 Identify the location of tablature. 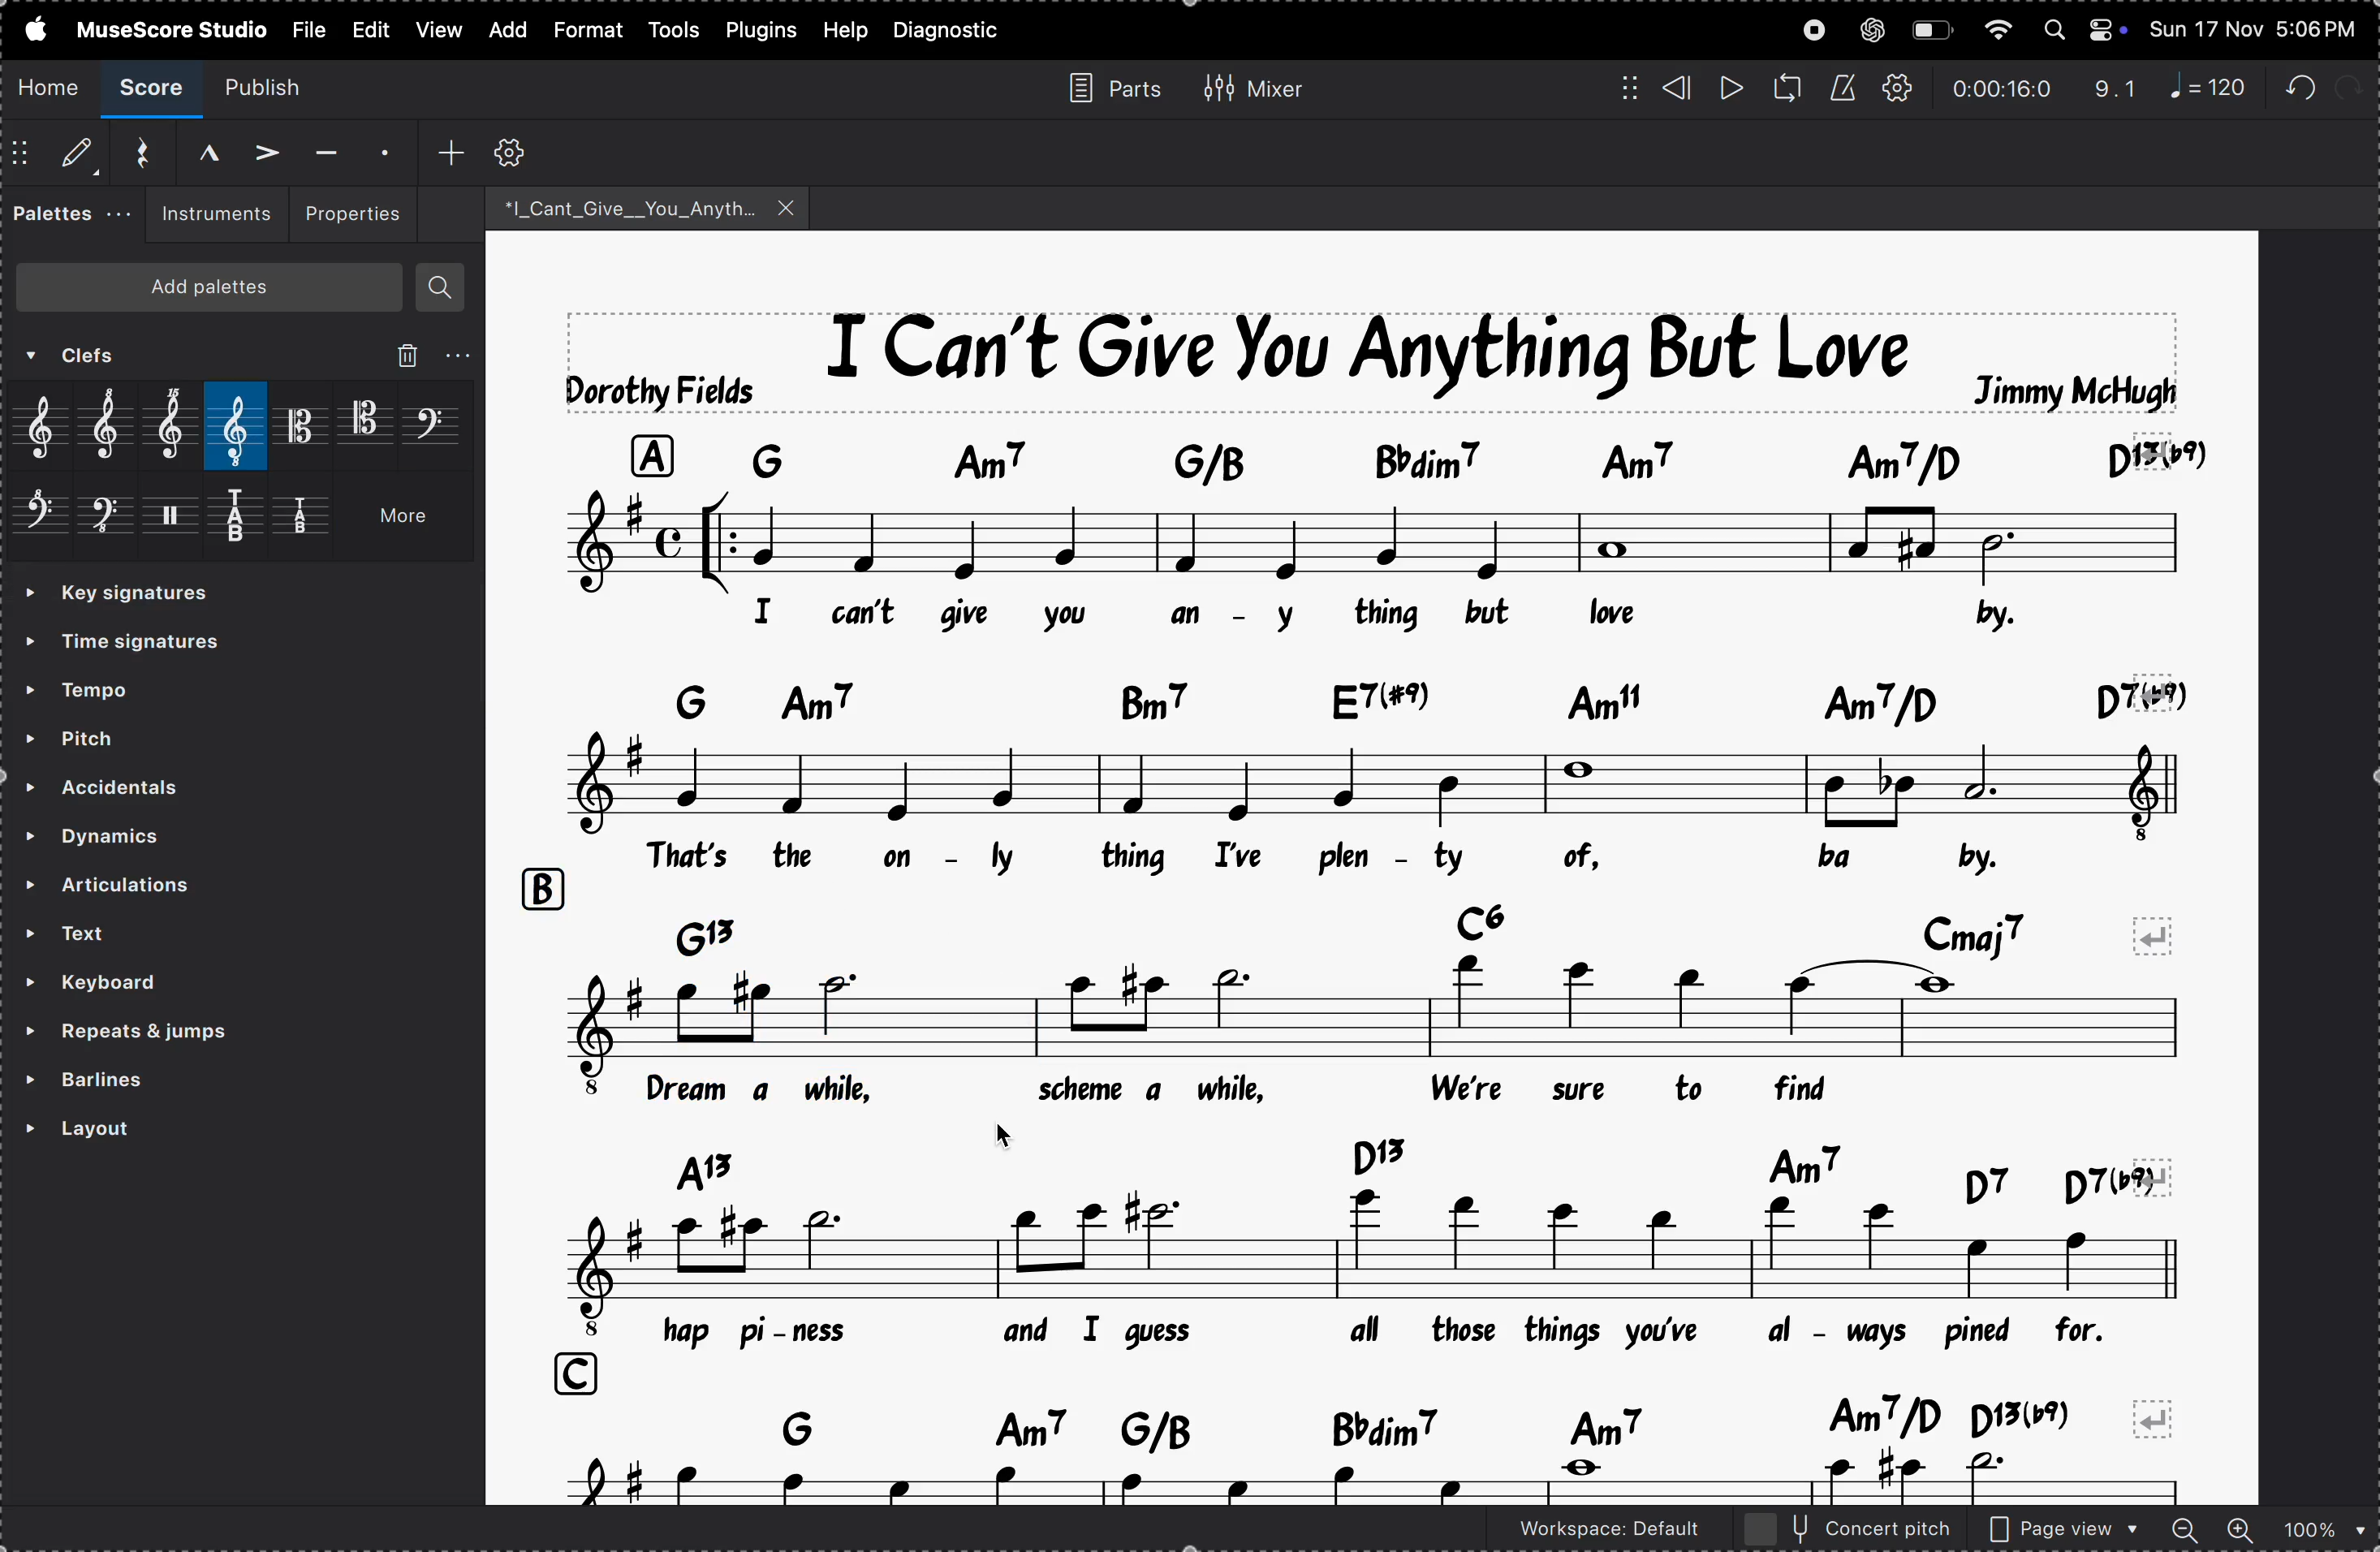
(246, 521).